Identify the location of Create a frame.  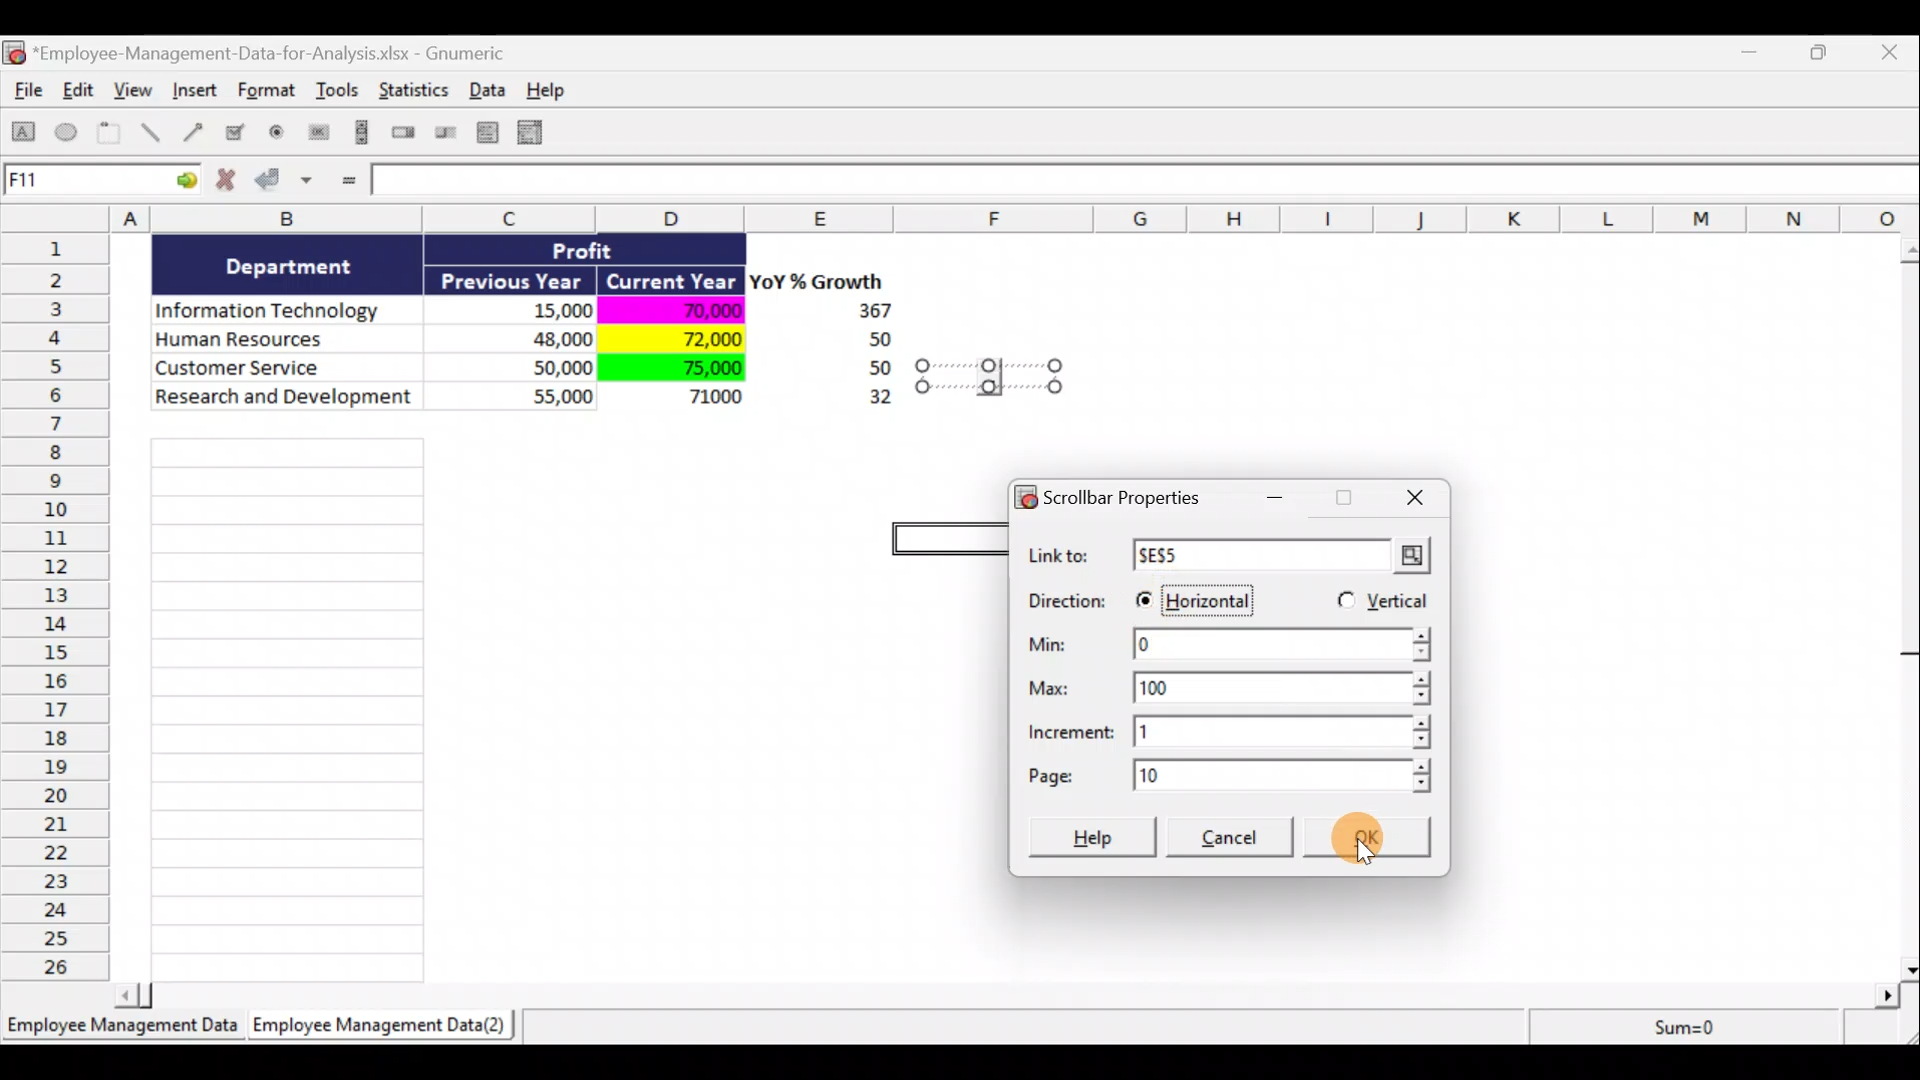
(109, 134).